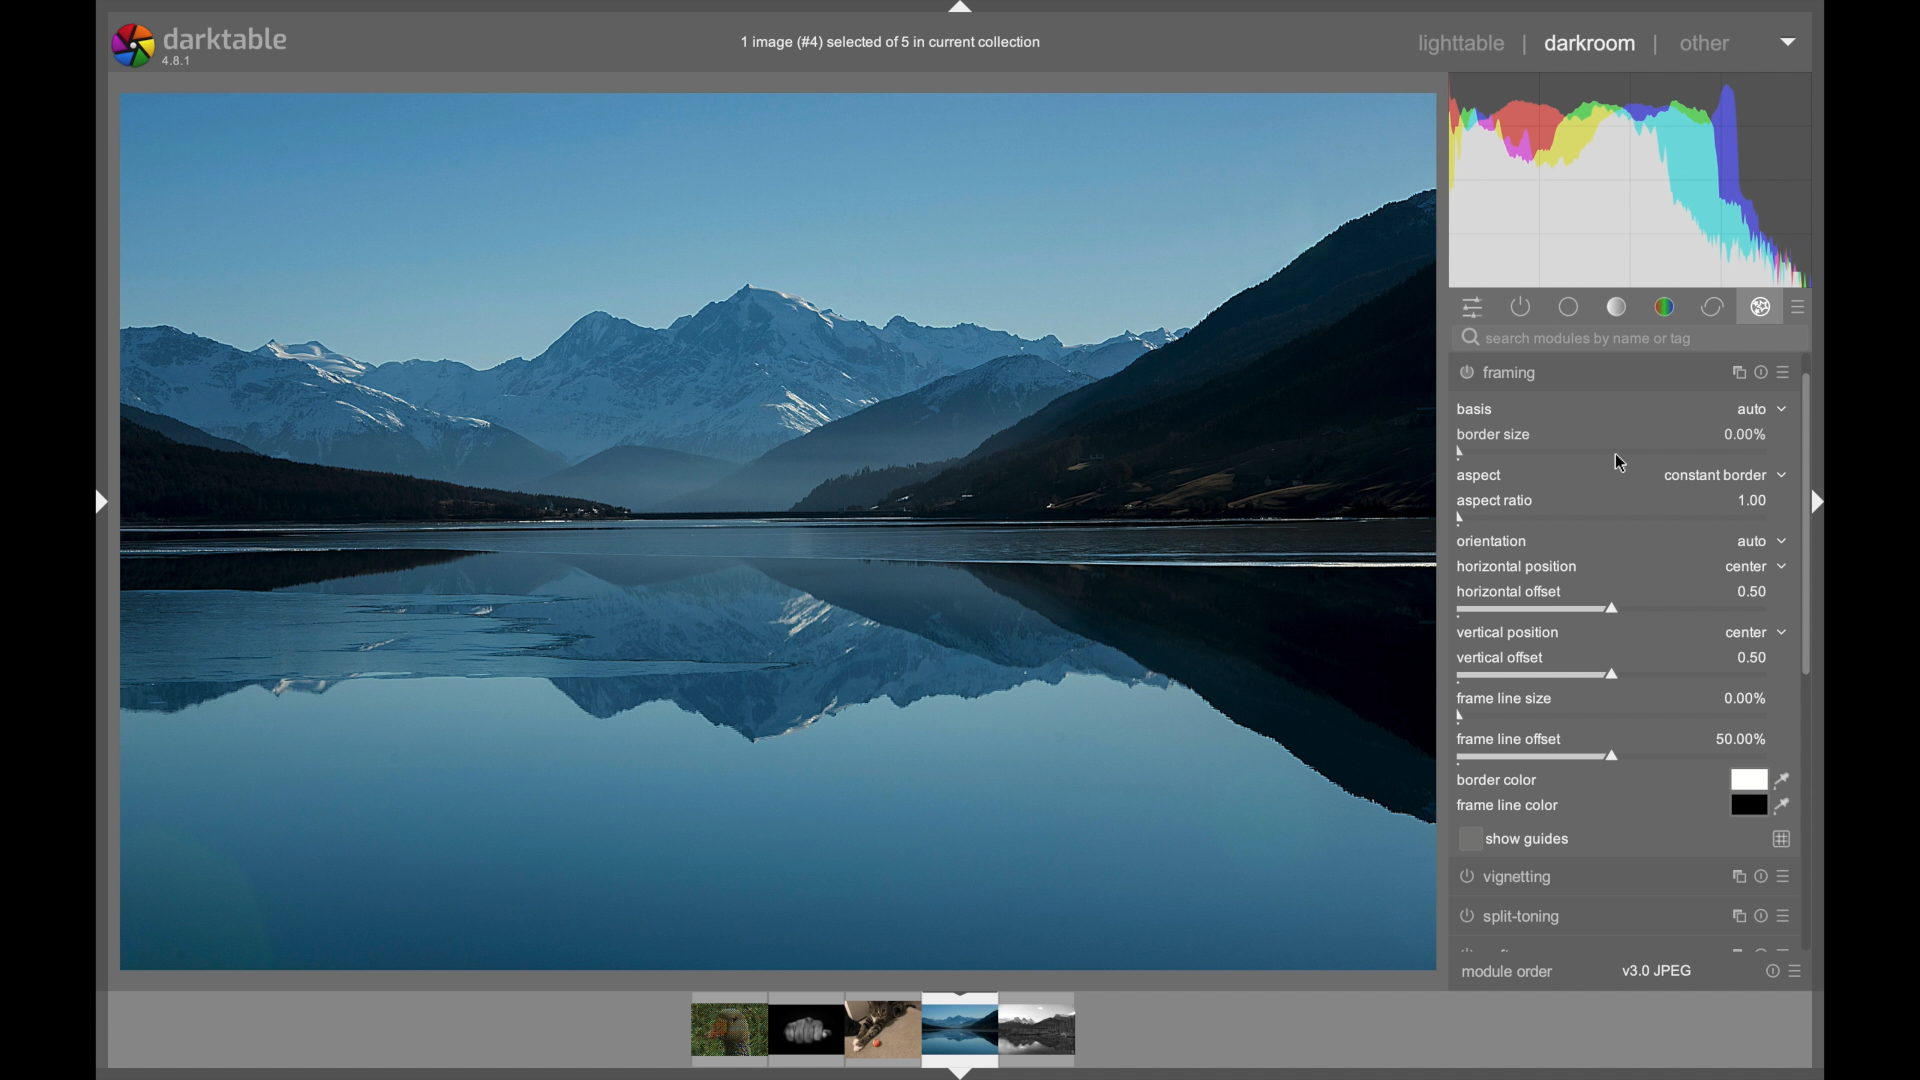 The width and height of the screenshot is (1920, 1080). I want to click on more options, so click(1784, 973).